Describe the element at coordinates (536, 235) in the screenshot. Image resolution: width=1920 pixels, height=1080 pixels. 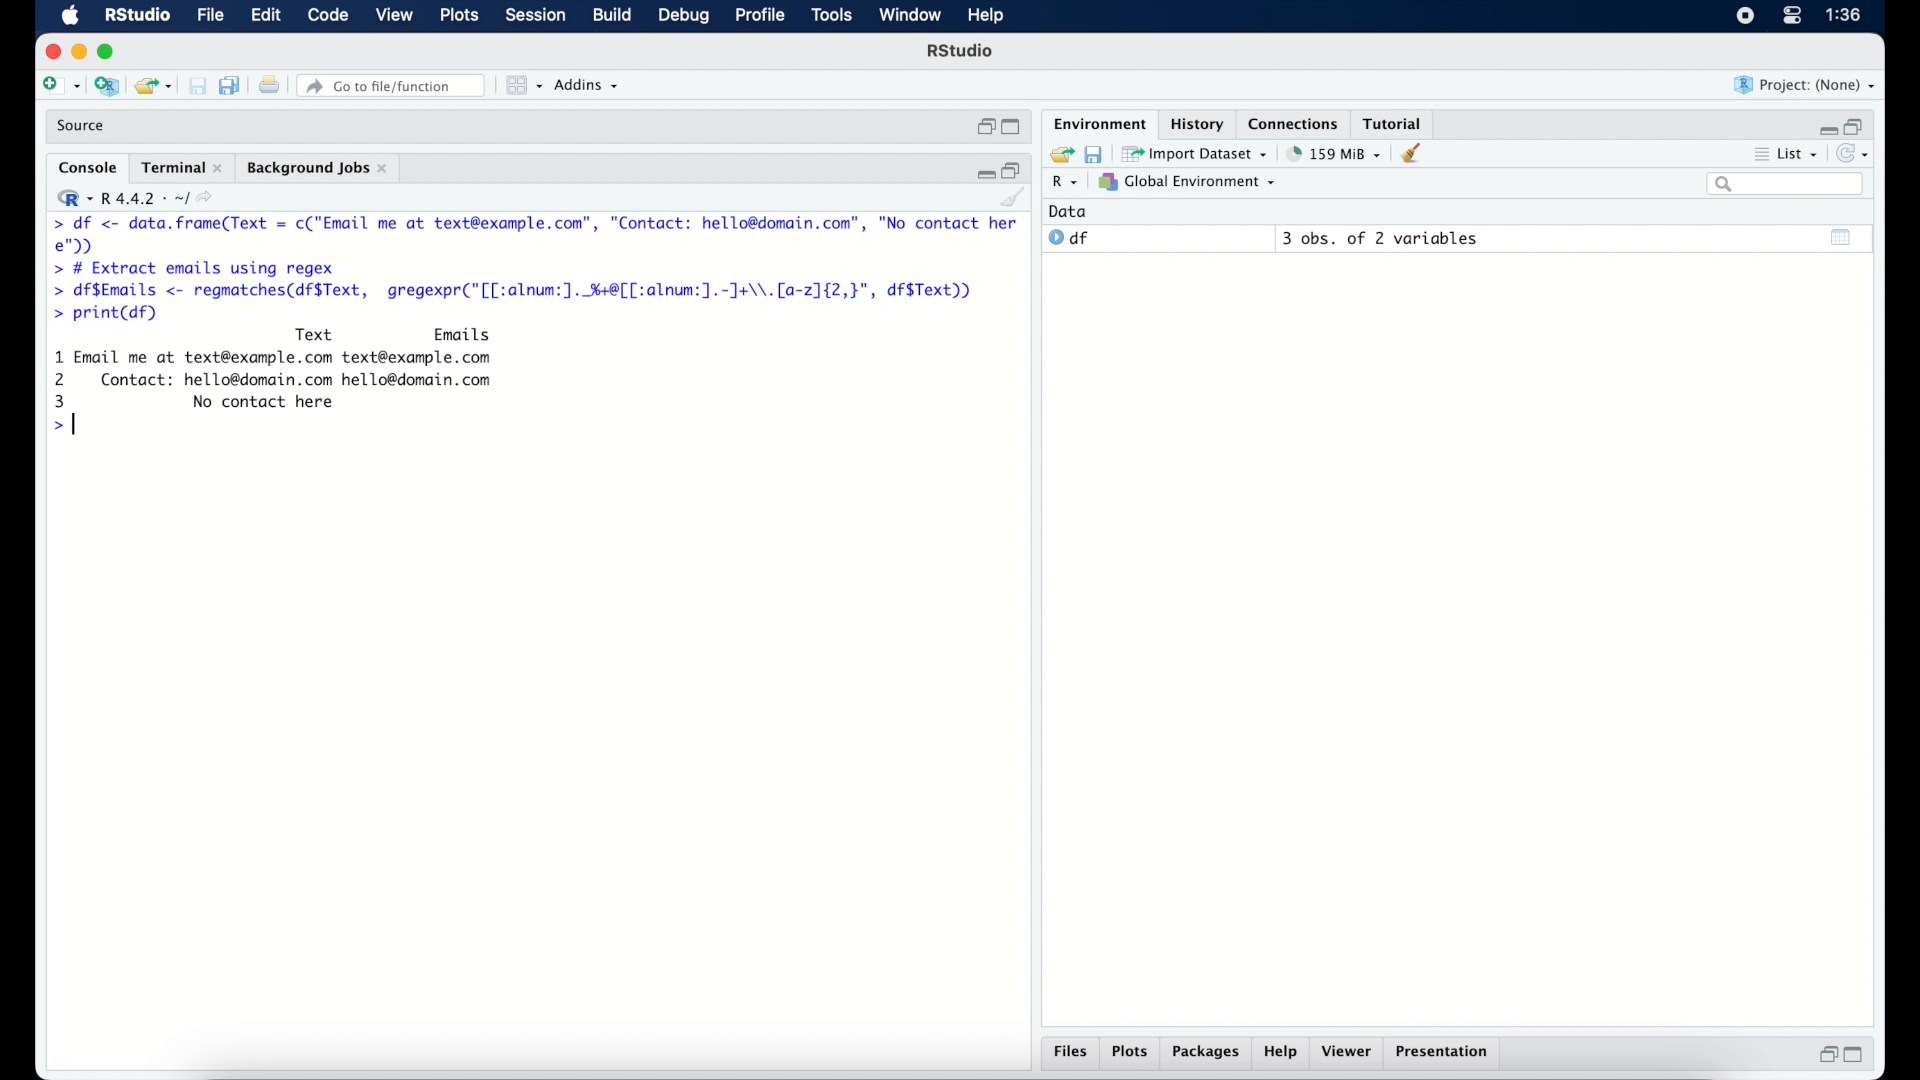
I see `> df <- Se renee = c("Email me at text@example.com”, "Contact: hello@domain.com”, "No contact
here");` at that location.